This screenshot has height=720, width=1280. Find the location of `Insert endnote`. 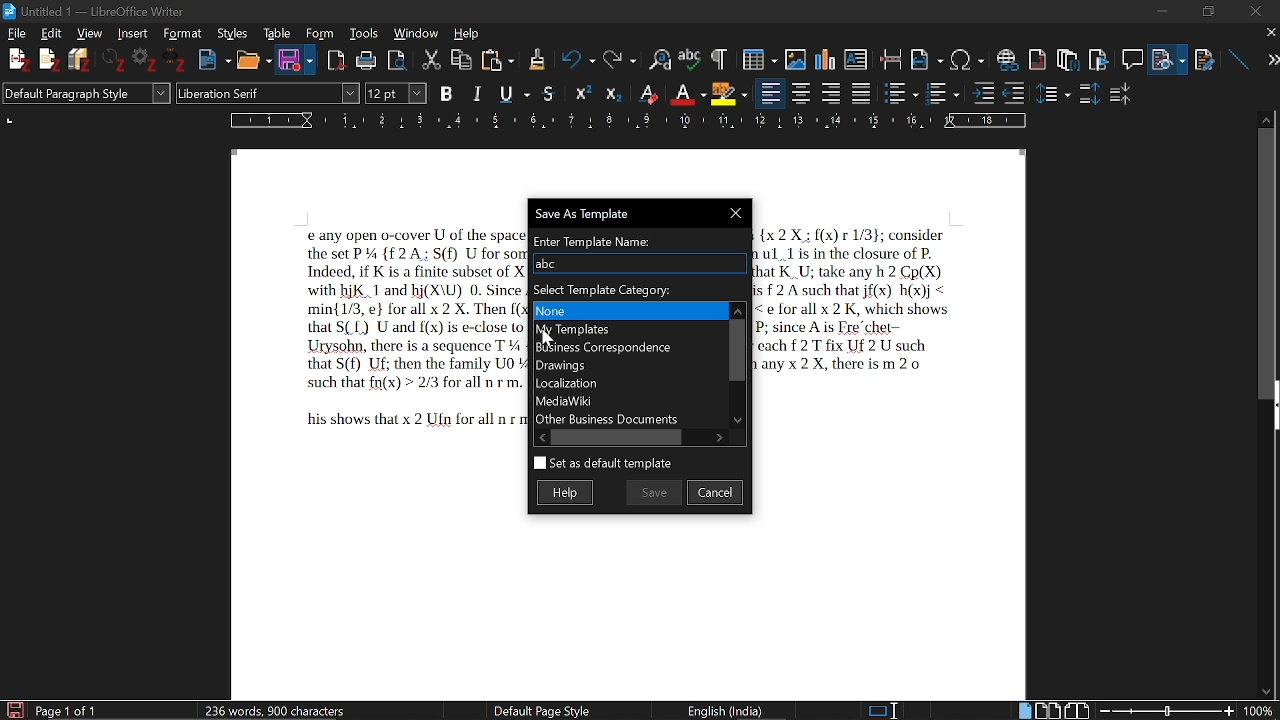

Insert endnote is located at coordinates (1039, 55).